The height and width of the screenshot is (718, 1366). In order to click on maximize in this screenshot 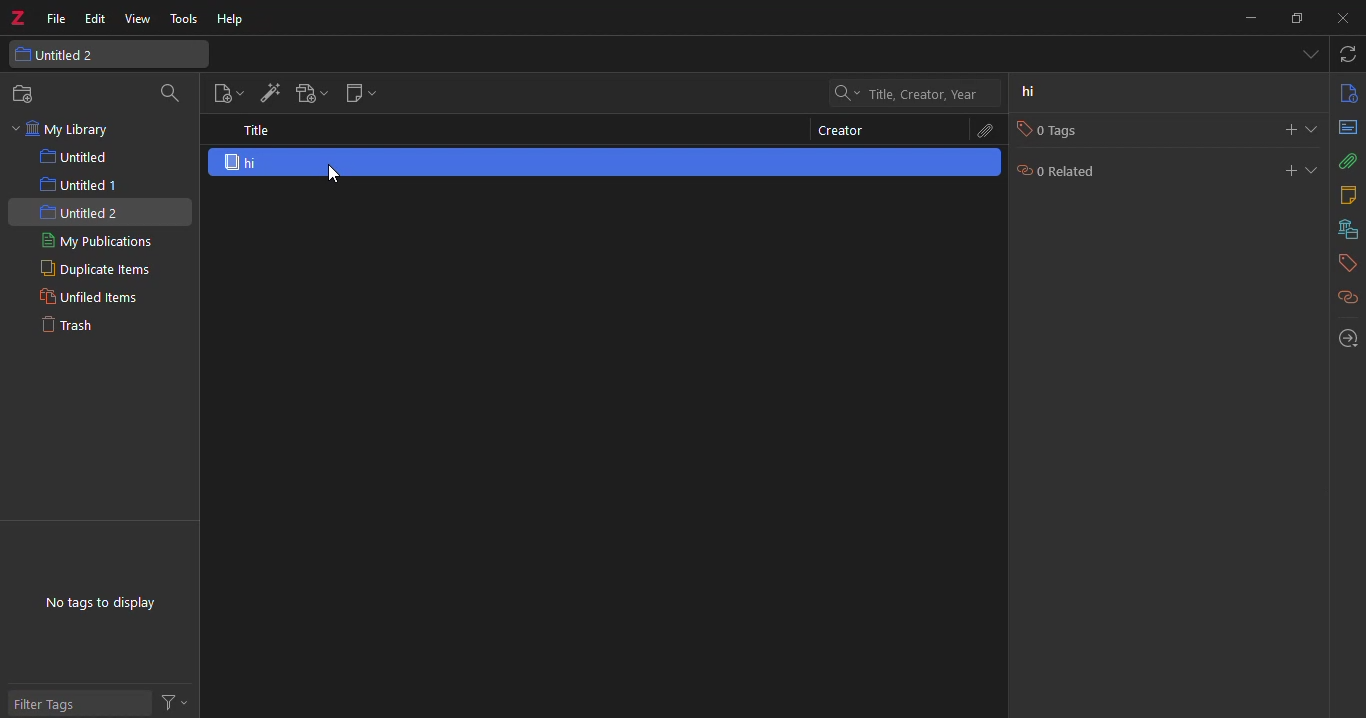, I will do `click(1296, 19)`.